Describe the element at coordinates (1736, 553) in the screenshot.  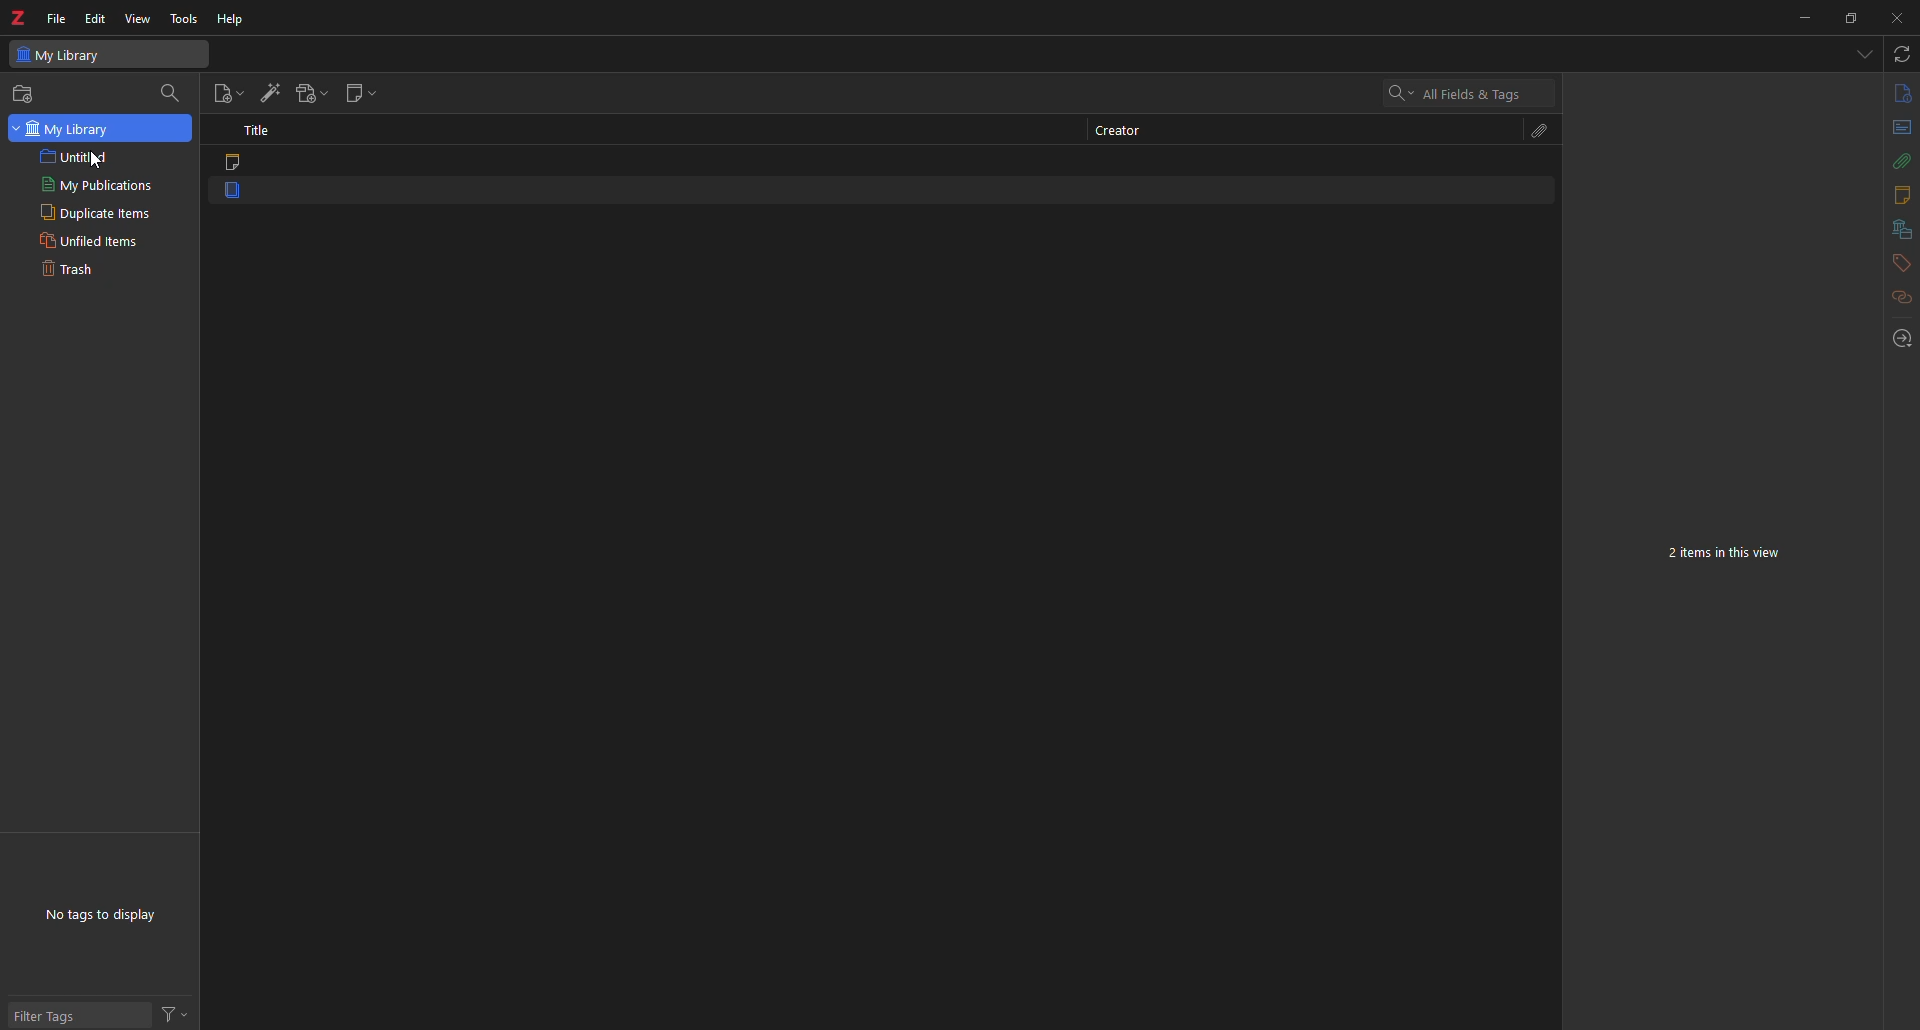
I see `2 items in this view` at that location.